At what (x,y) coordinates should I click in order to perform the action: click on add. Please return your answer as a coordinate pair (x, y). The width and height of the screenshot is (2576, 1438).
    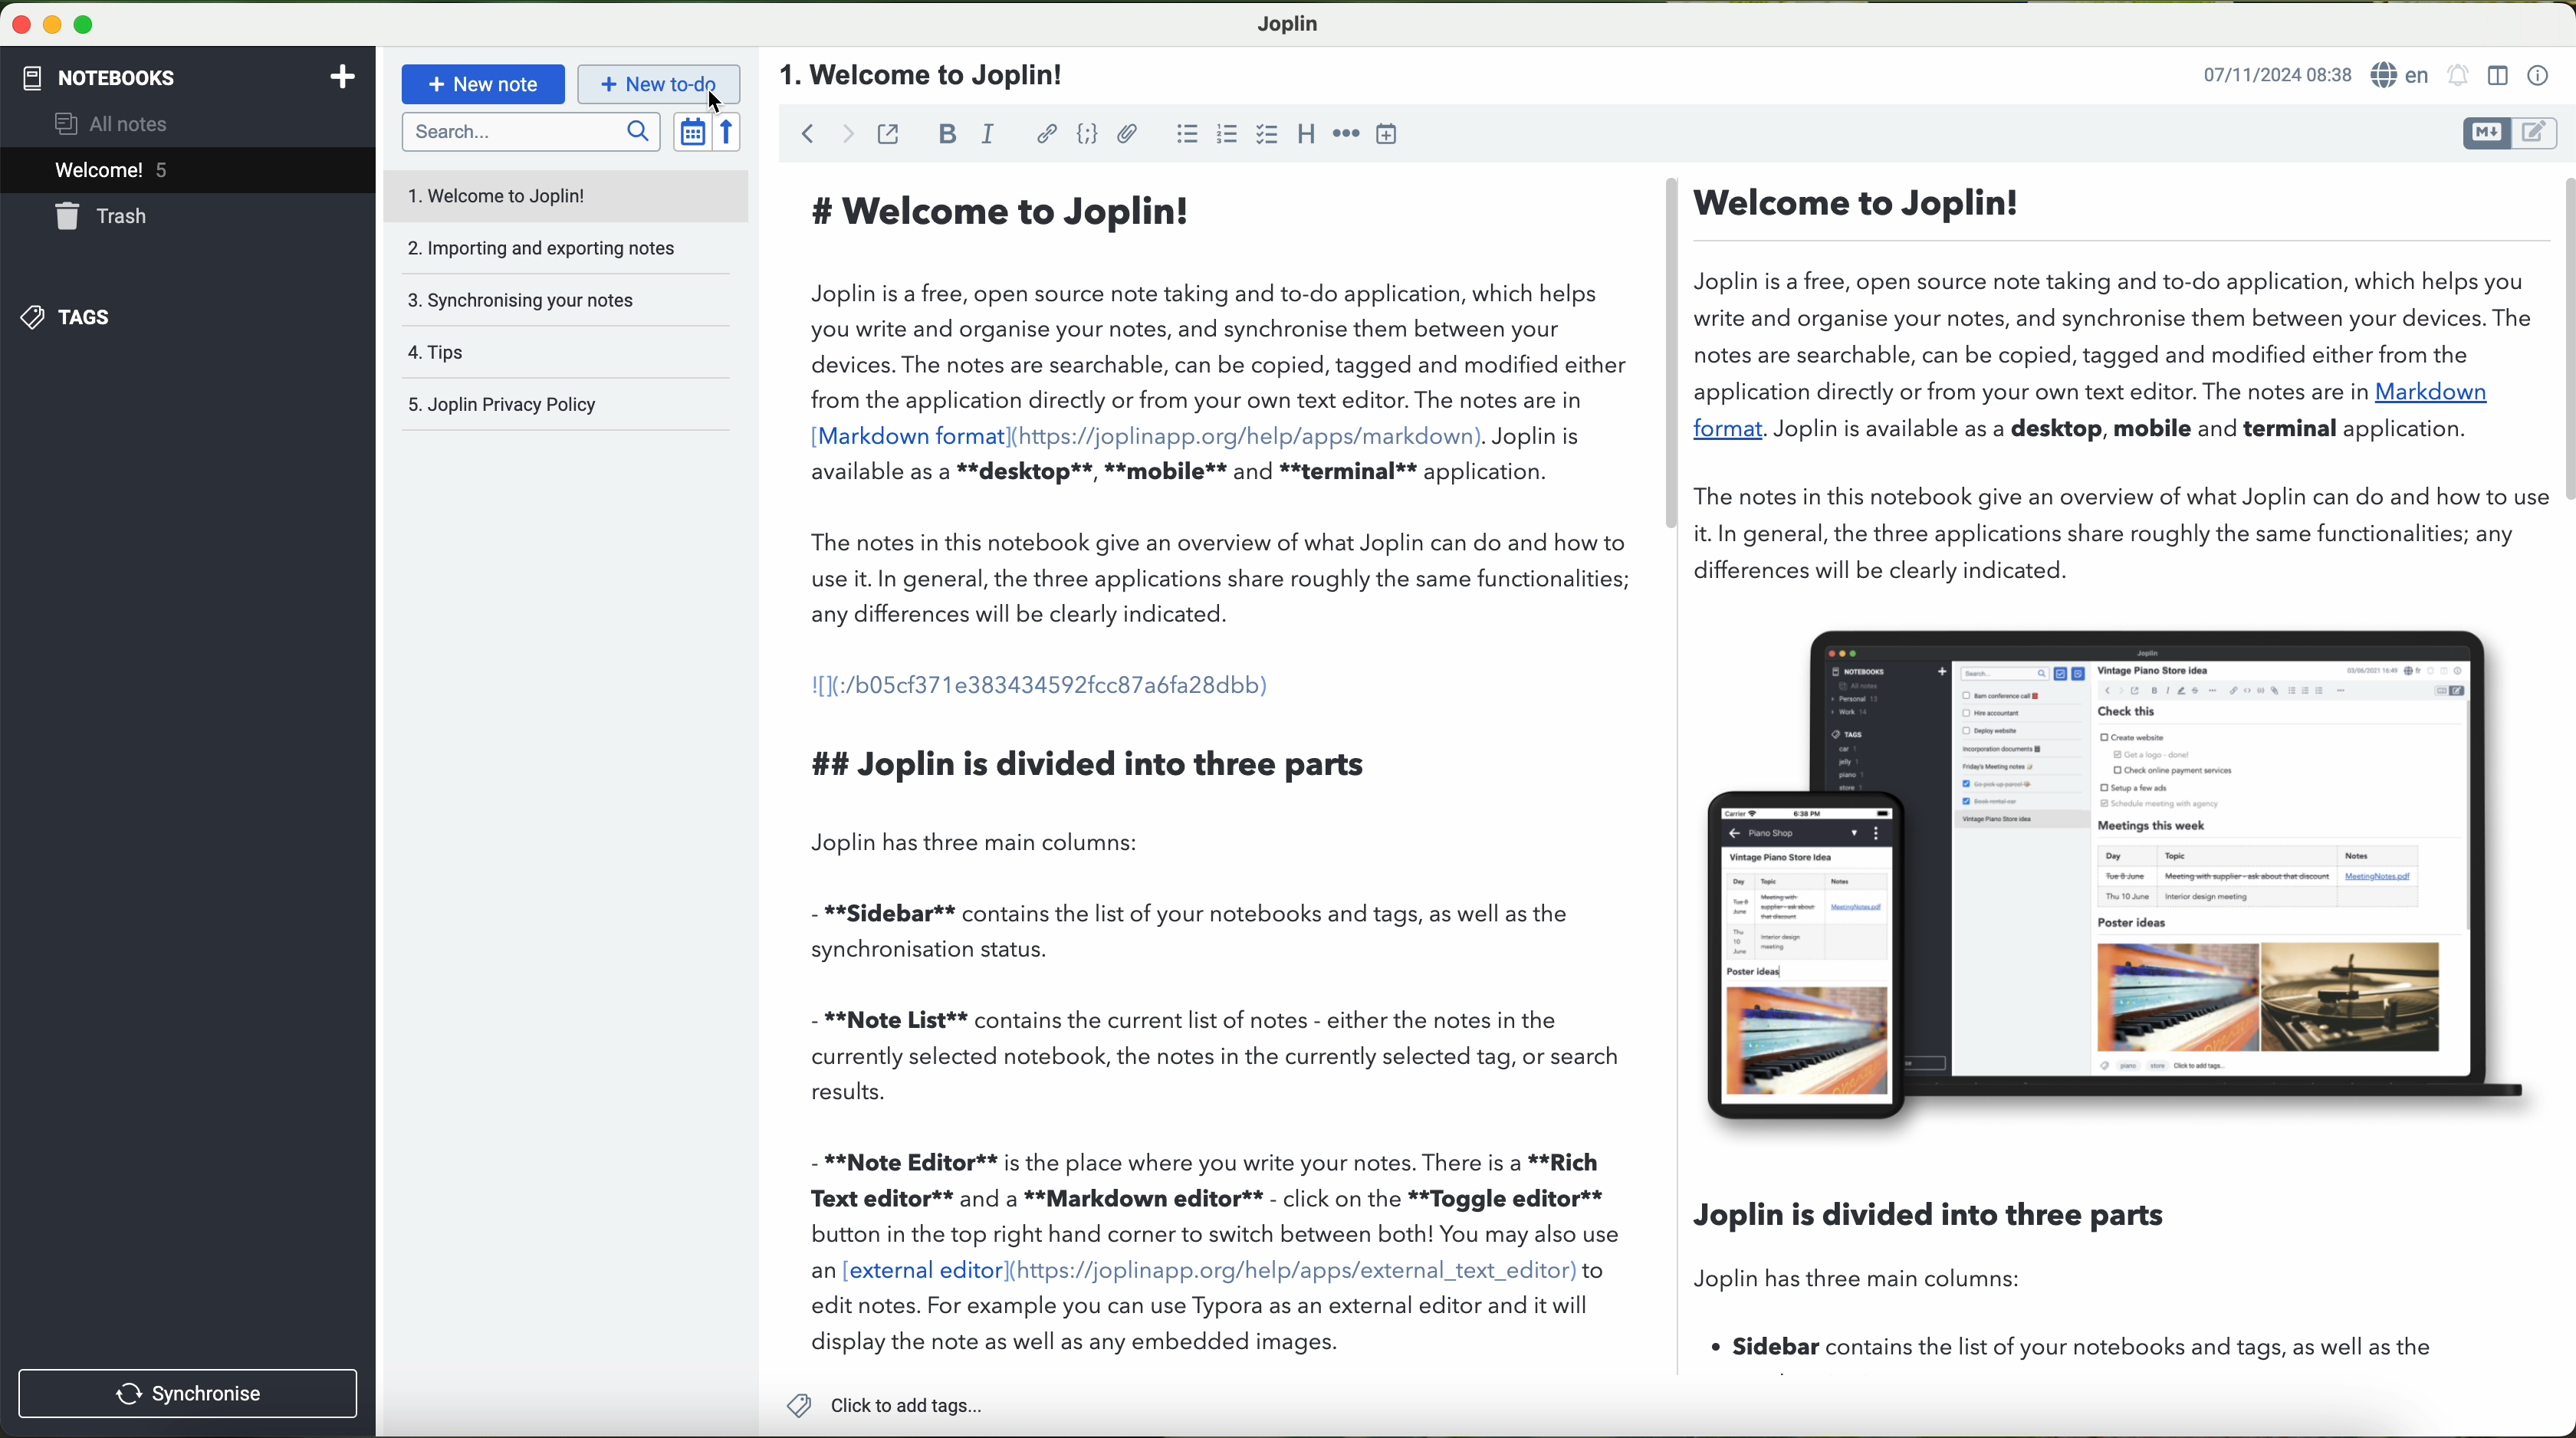
    Looking at the image, I should click on (343, 74).